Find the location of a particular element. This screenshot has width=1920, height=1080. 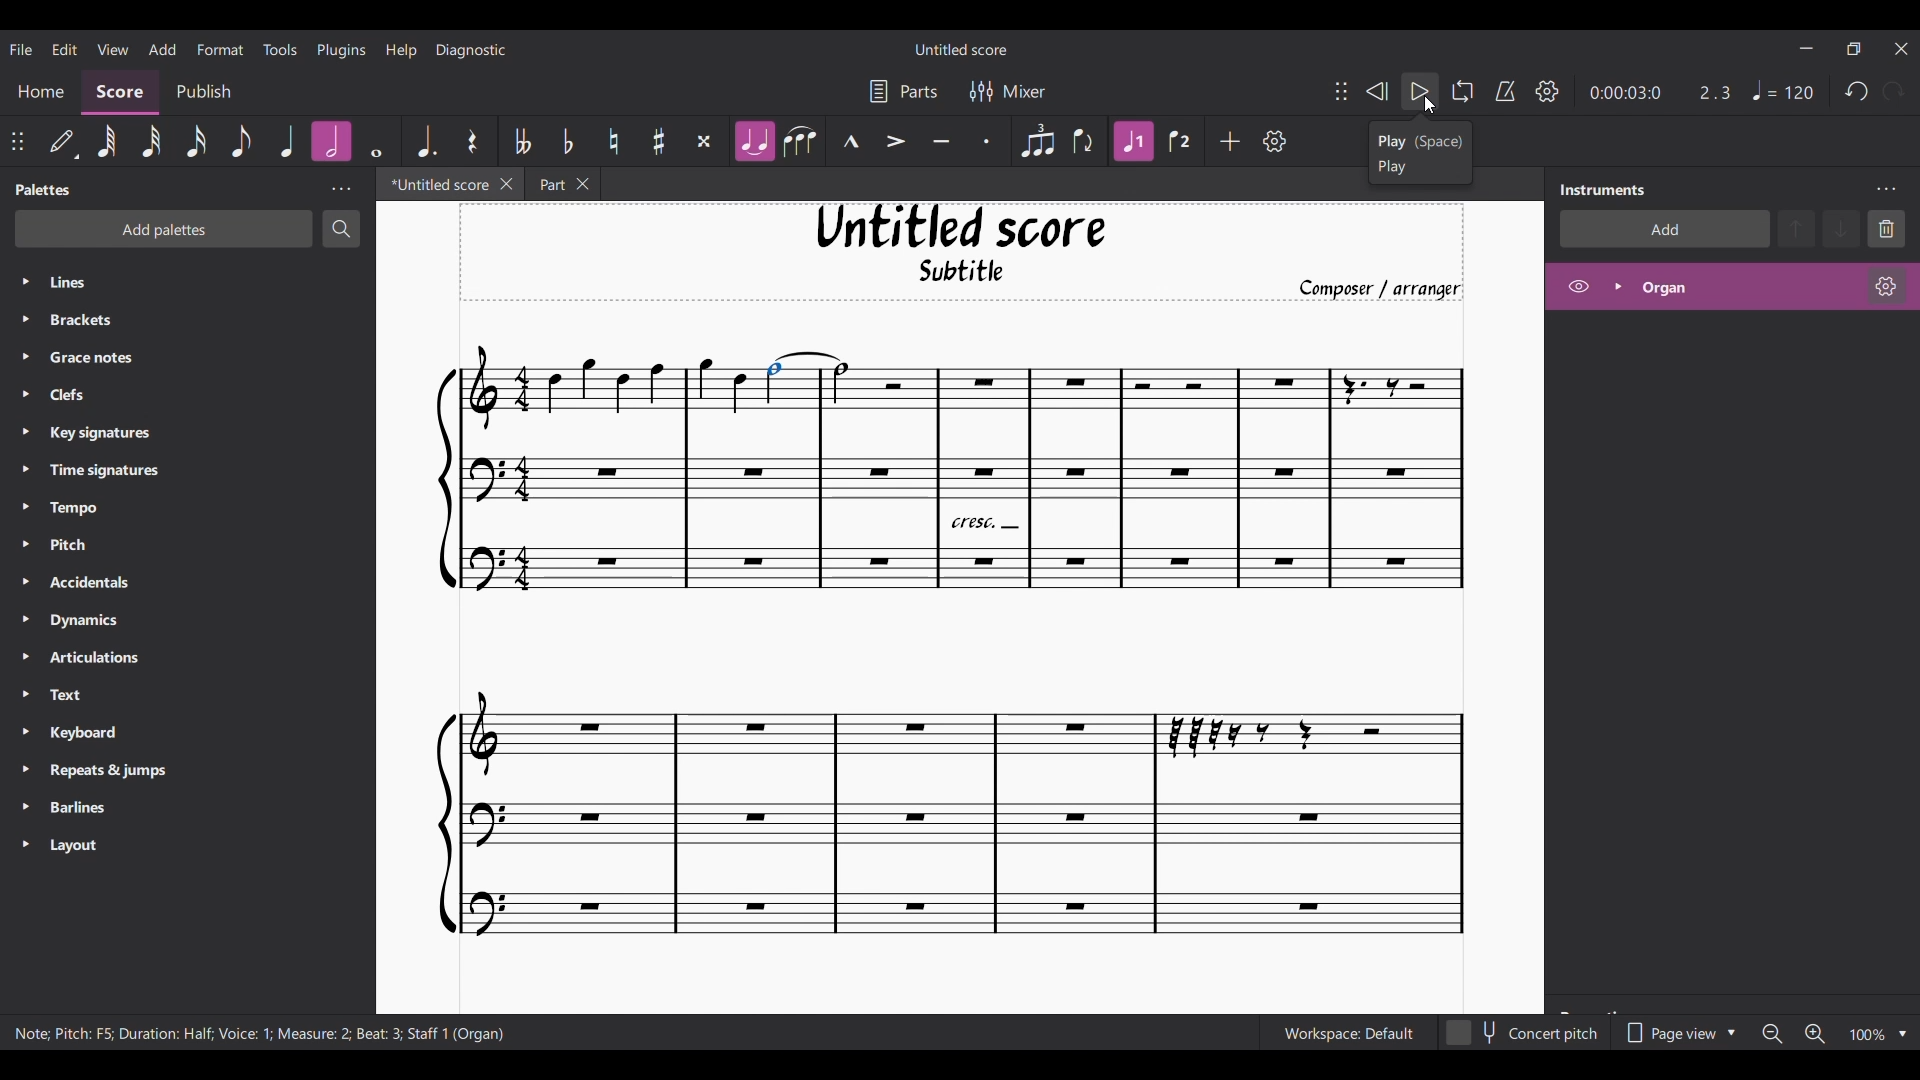

Score section, highlighted is located at coordinates (120, 93).